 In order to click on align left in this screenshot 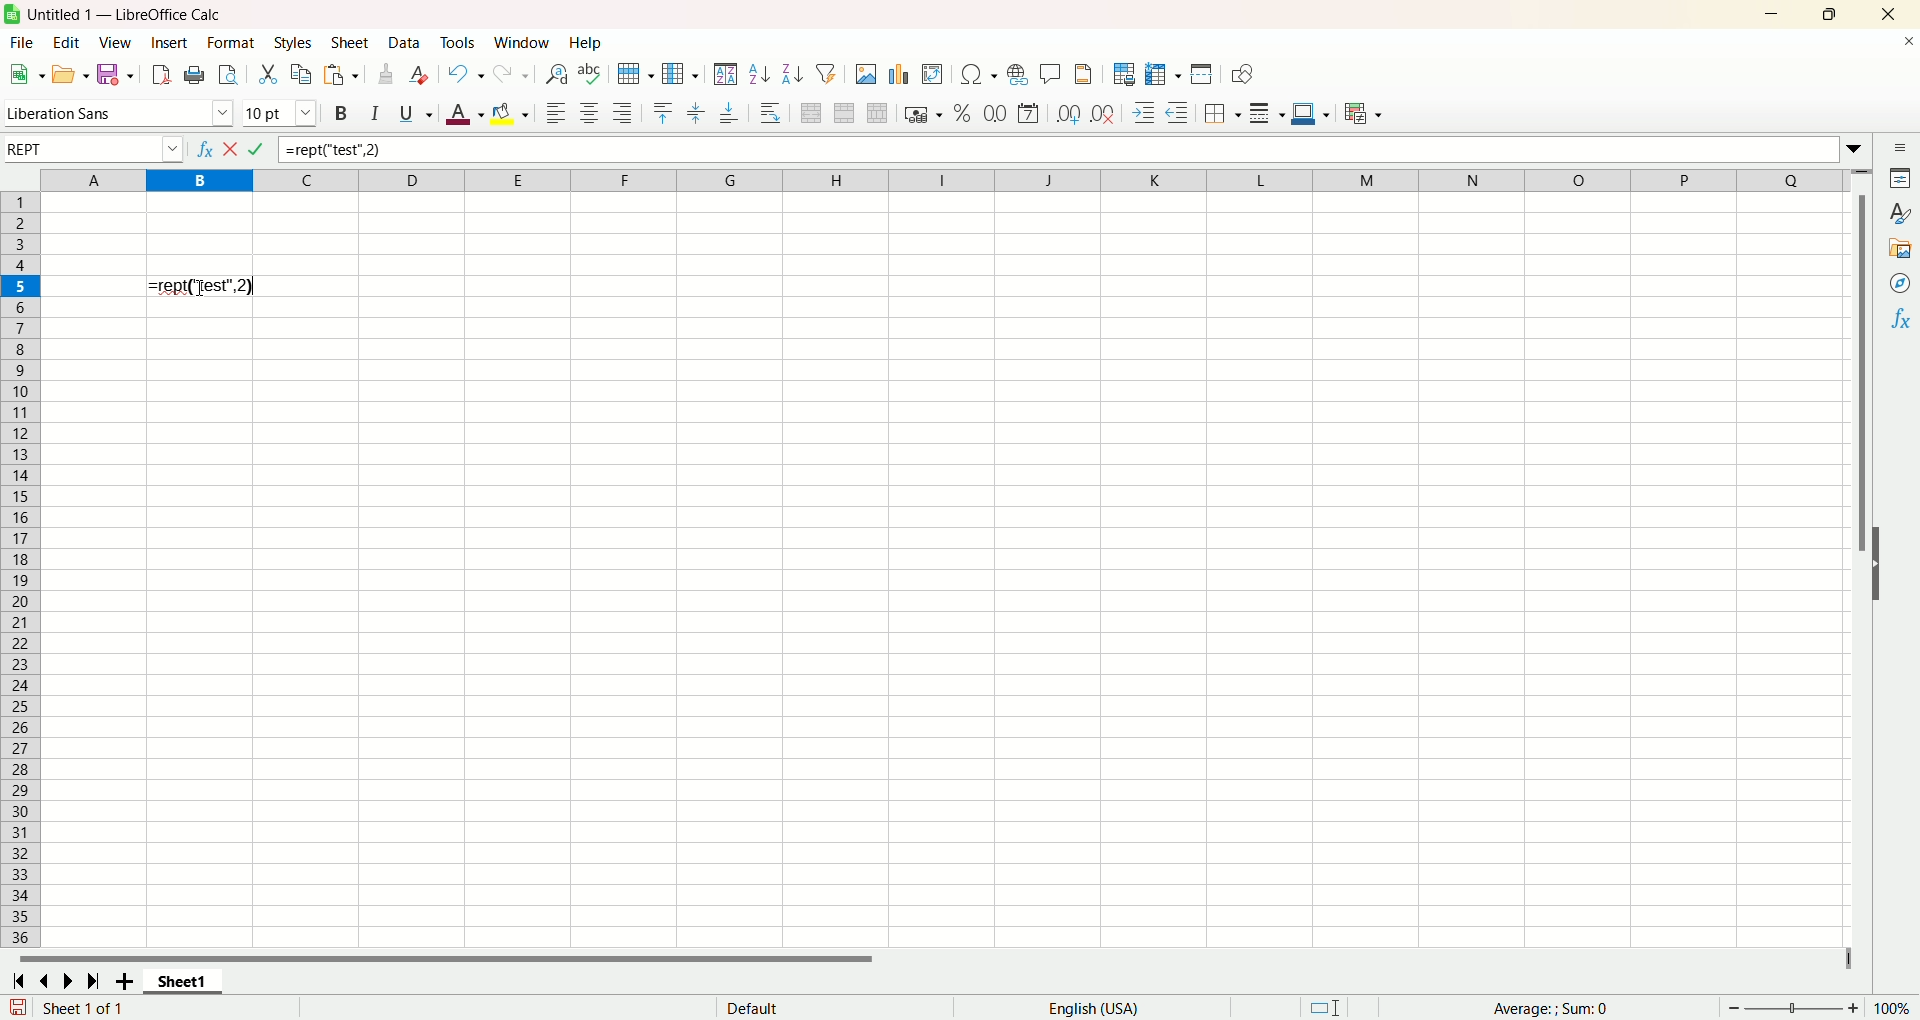, I will do `click(556, 110)`.